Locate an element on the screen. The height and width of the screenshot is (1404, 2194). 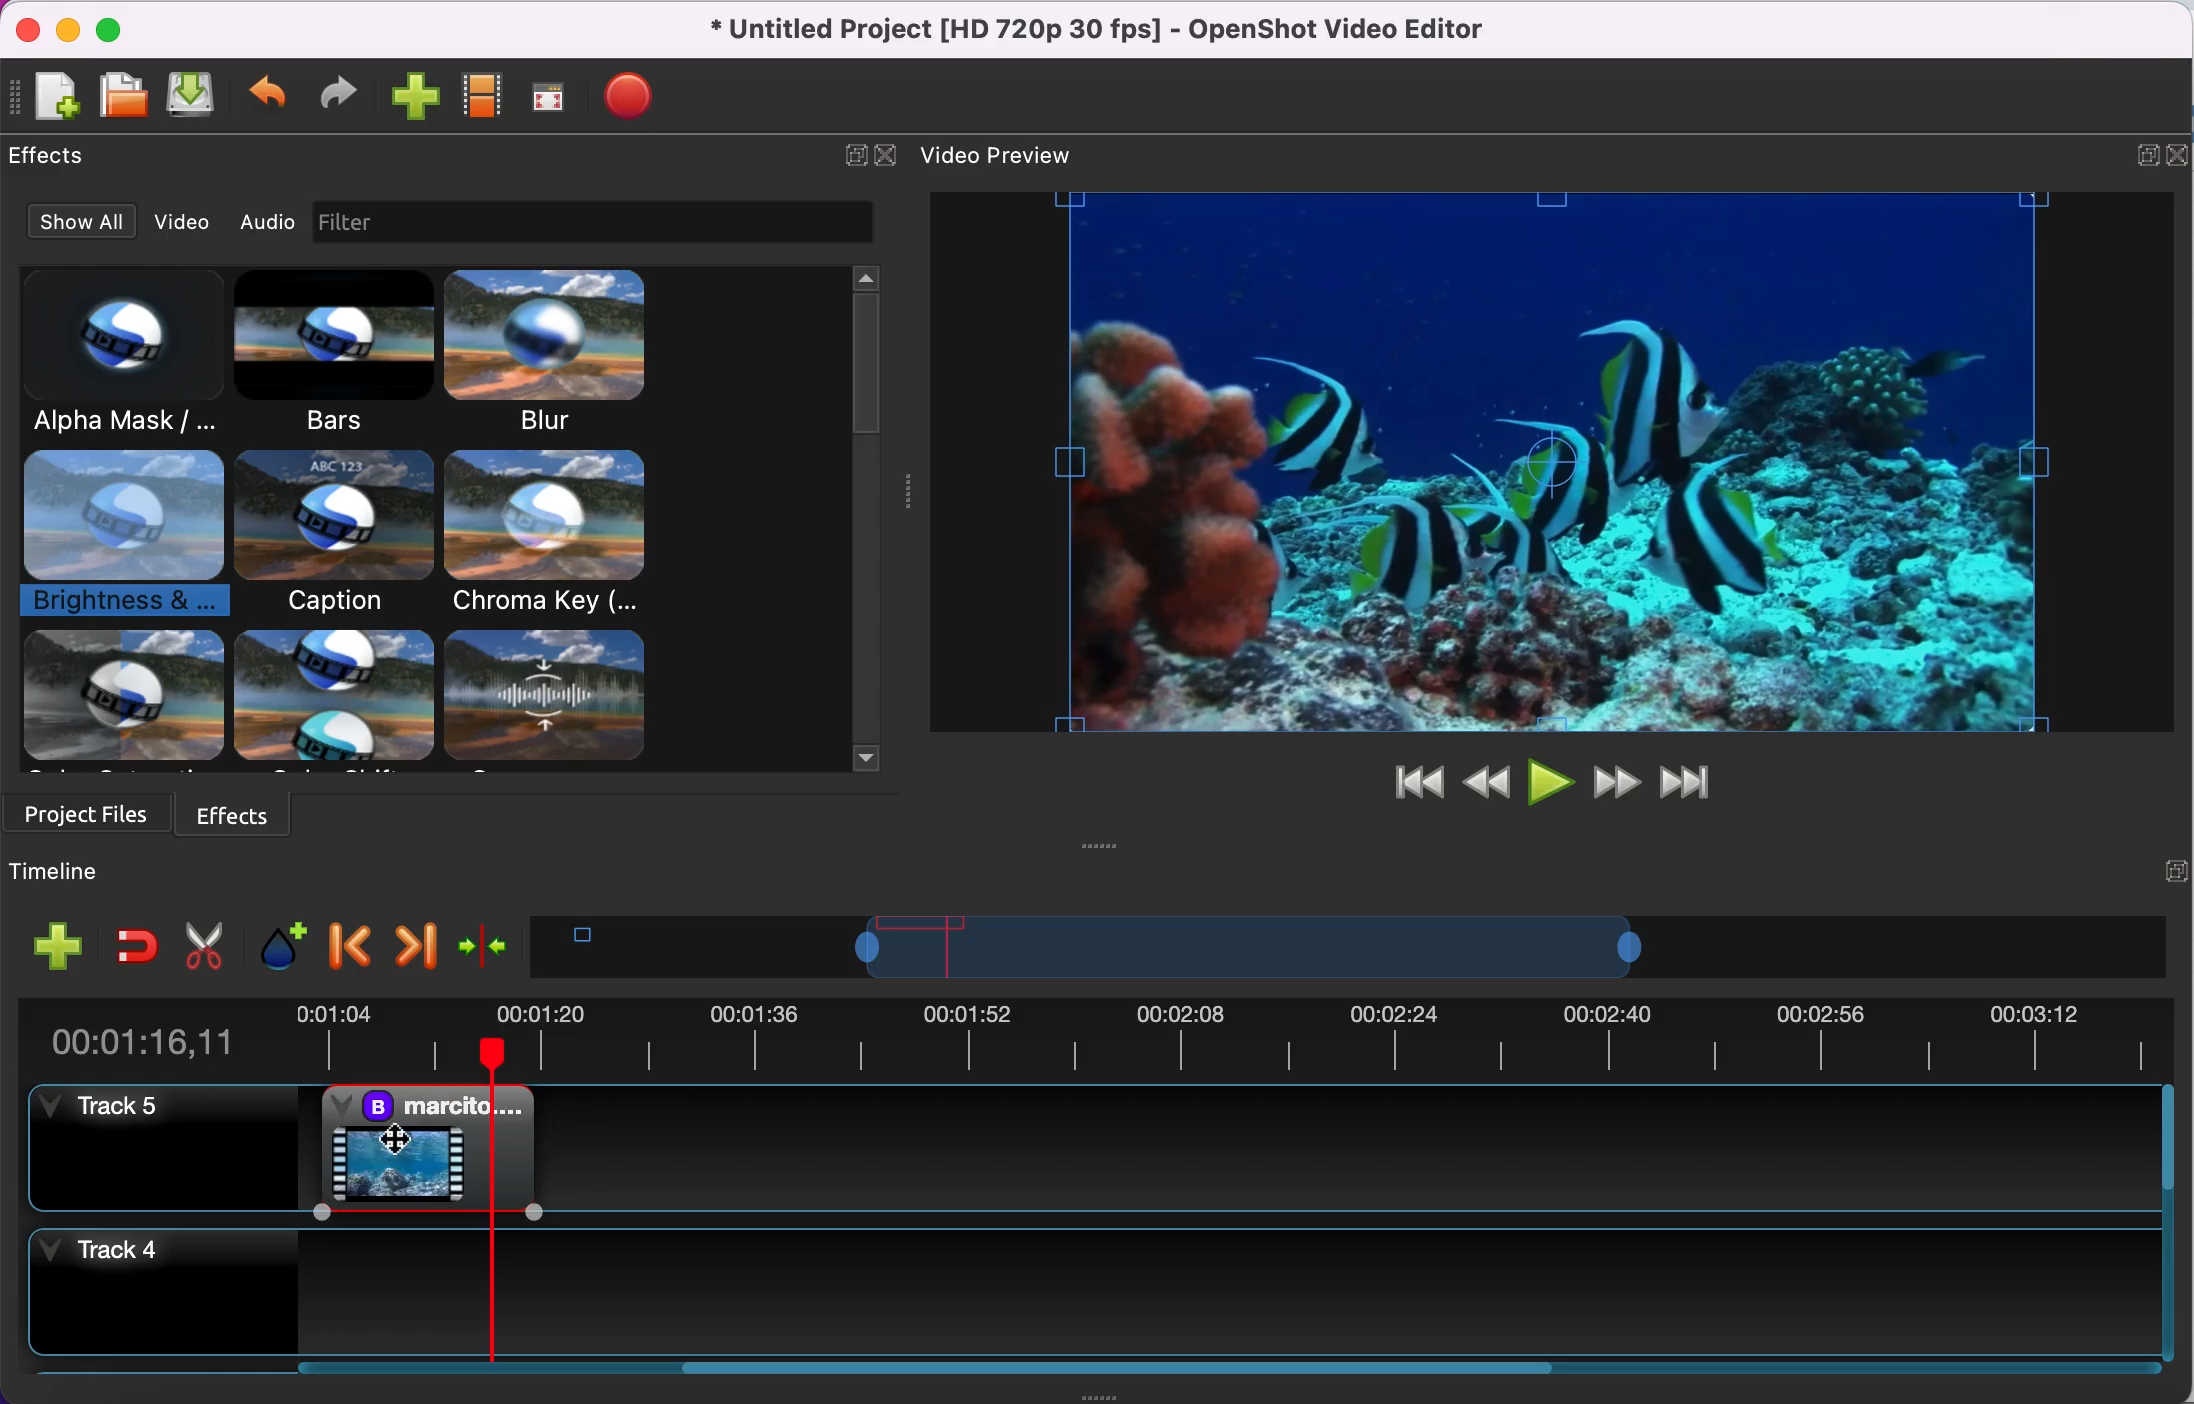
play is located at coordinates (1550, 782).